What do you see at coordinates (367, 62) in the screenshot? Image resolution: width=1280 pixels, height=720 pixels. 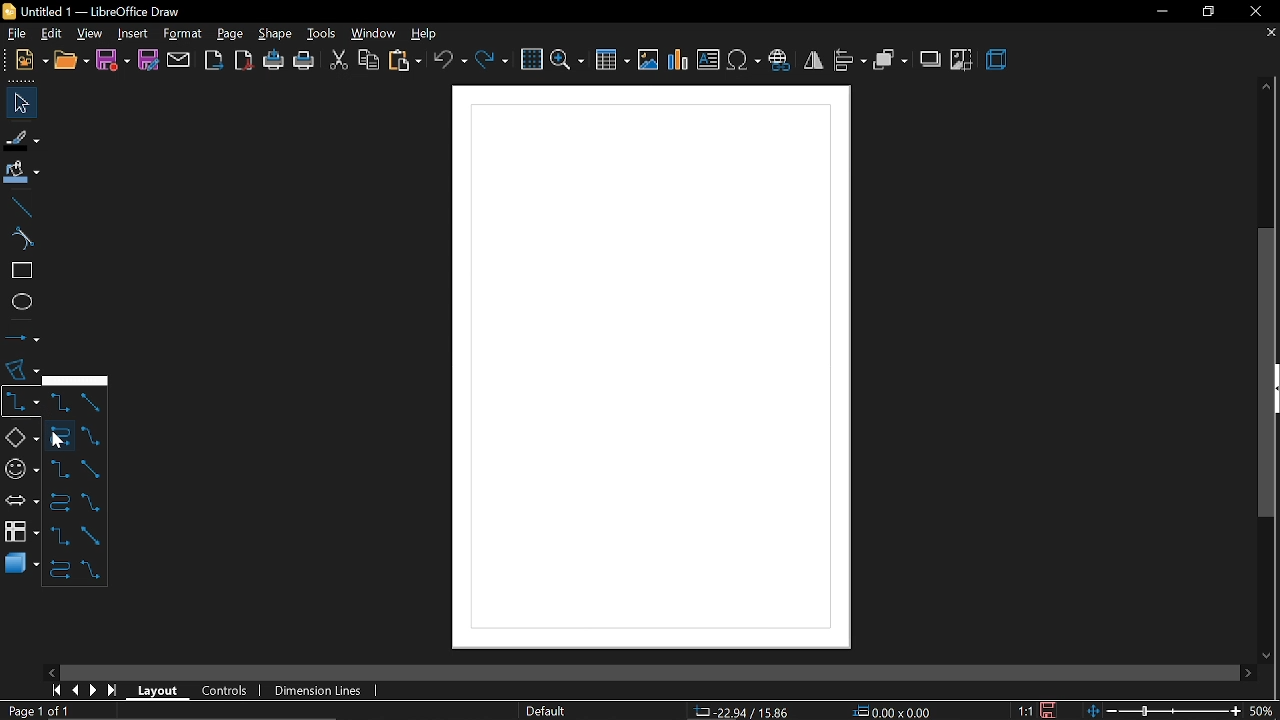 I see `copy` at bounding box center [367, 62].